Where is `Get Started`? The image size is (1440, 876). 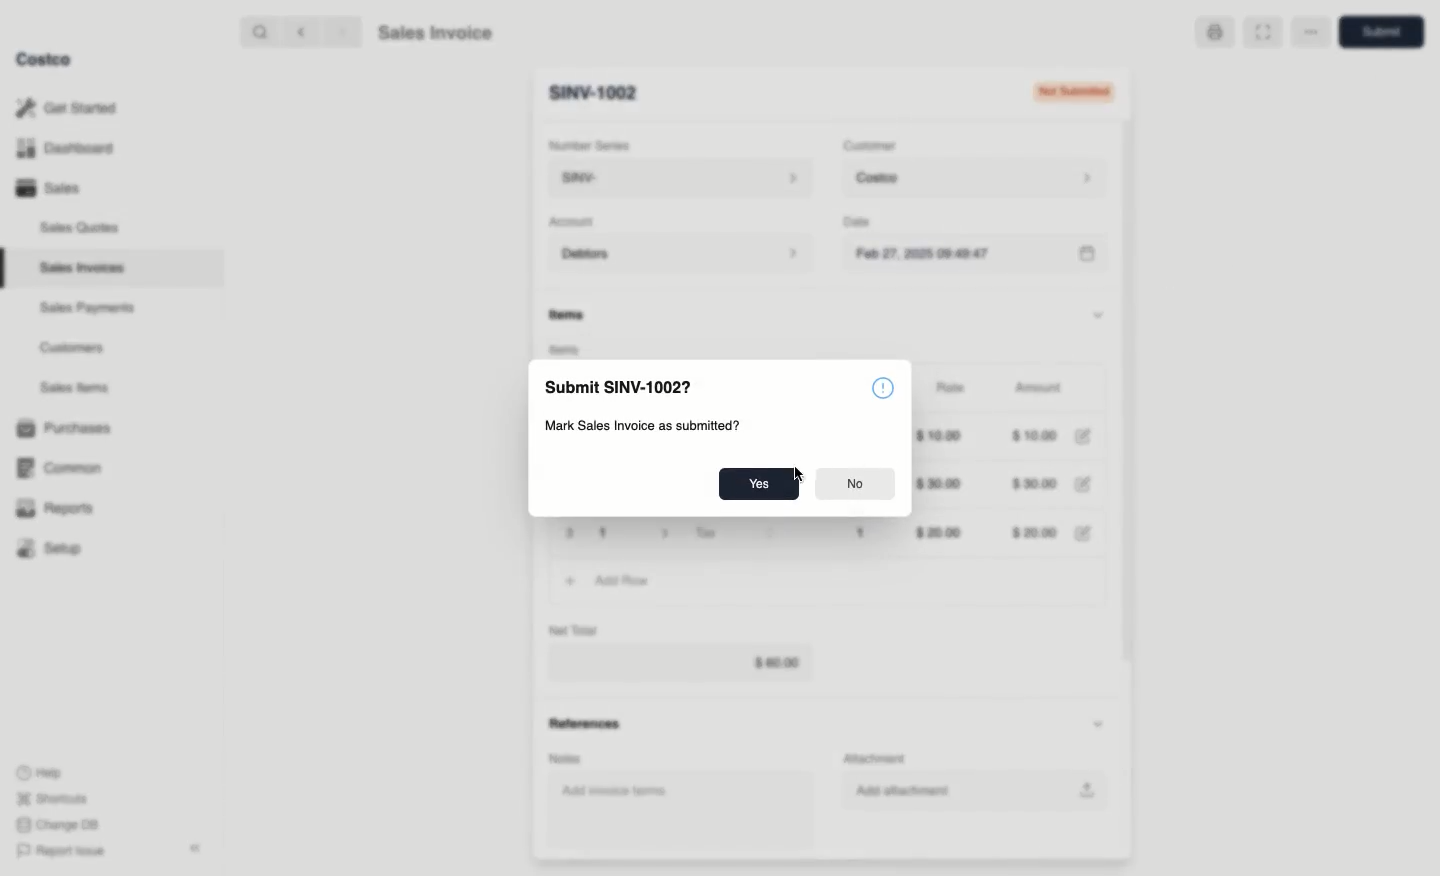 Get Started is located at coordinates (70, 108).